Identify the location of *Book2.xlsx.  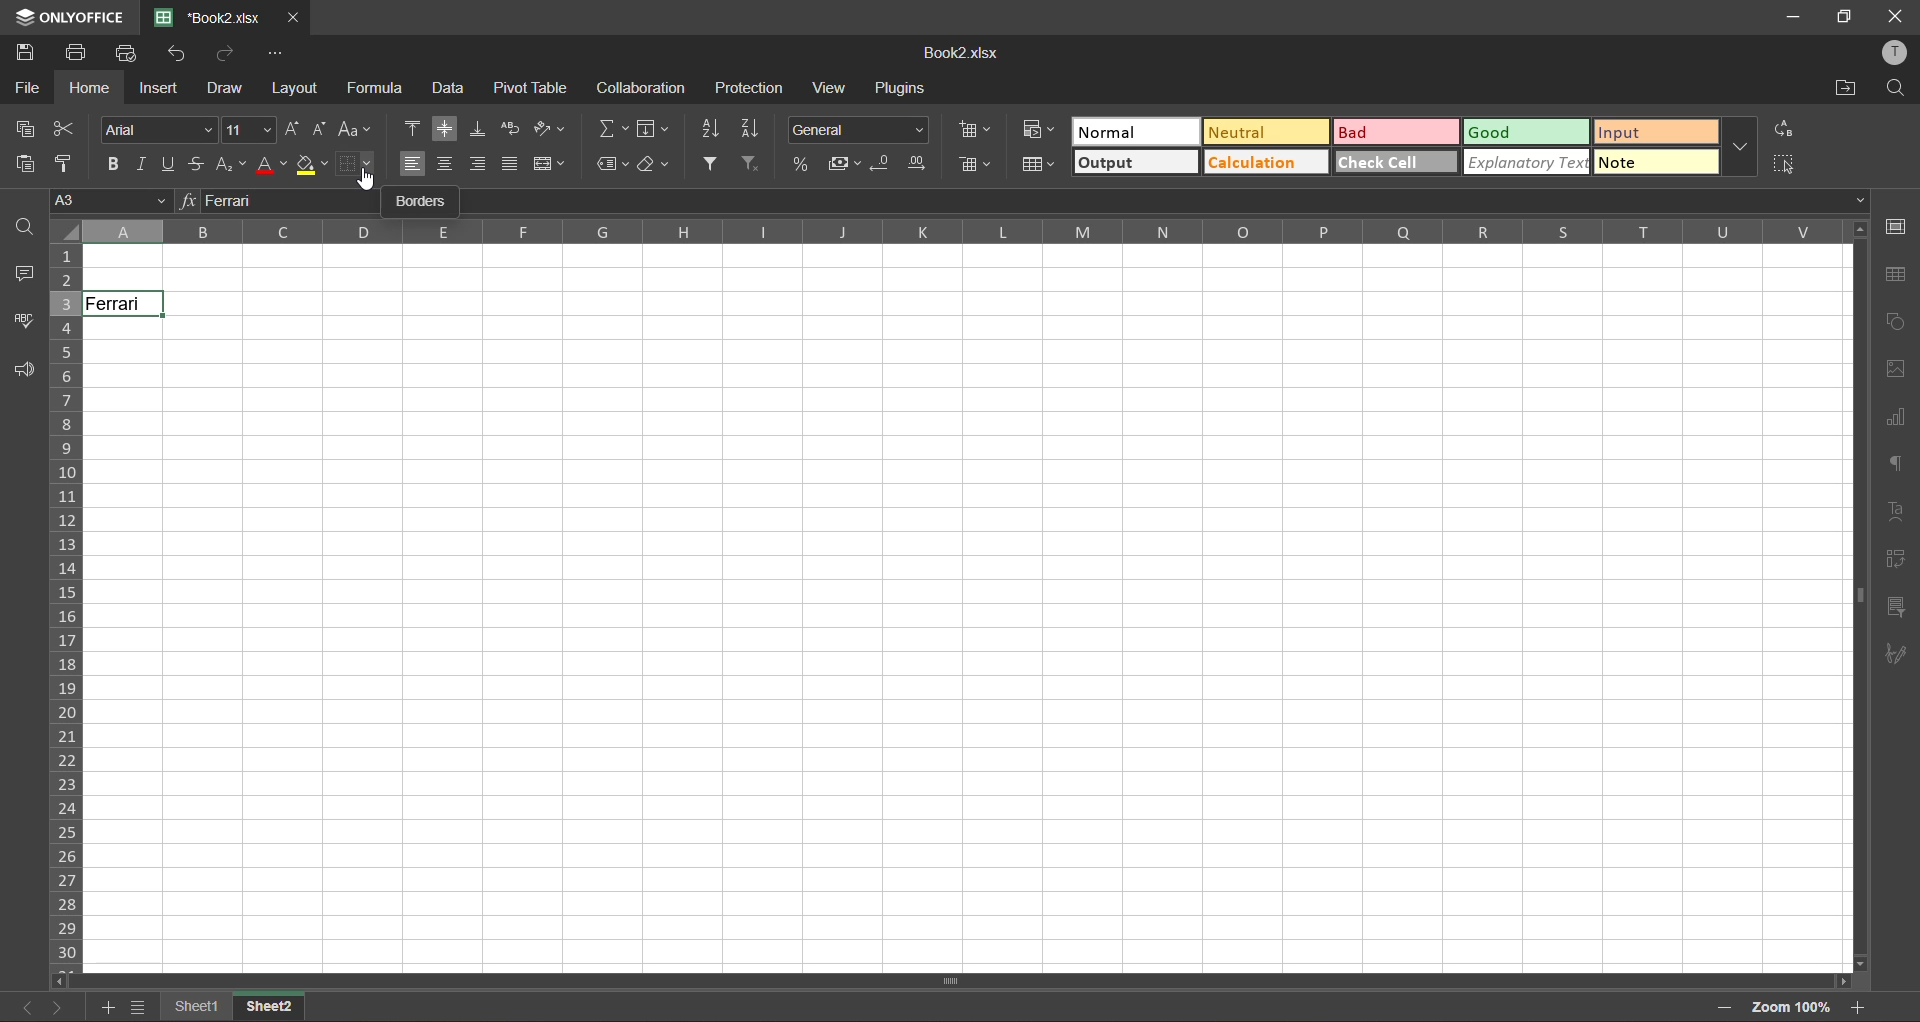
(216, 15).